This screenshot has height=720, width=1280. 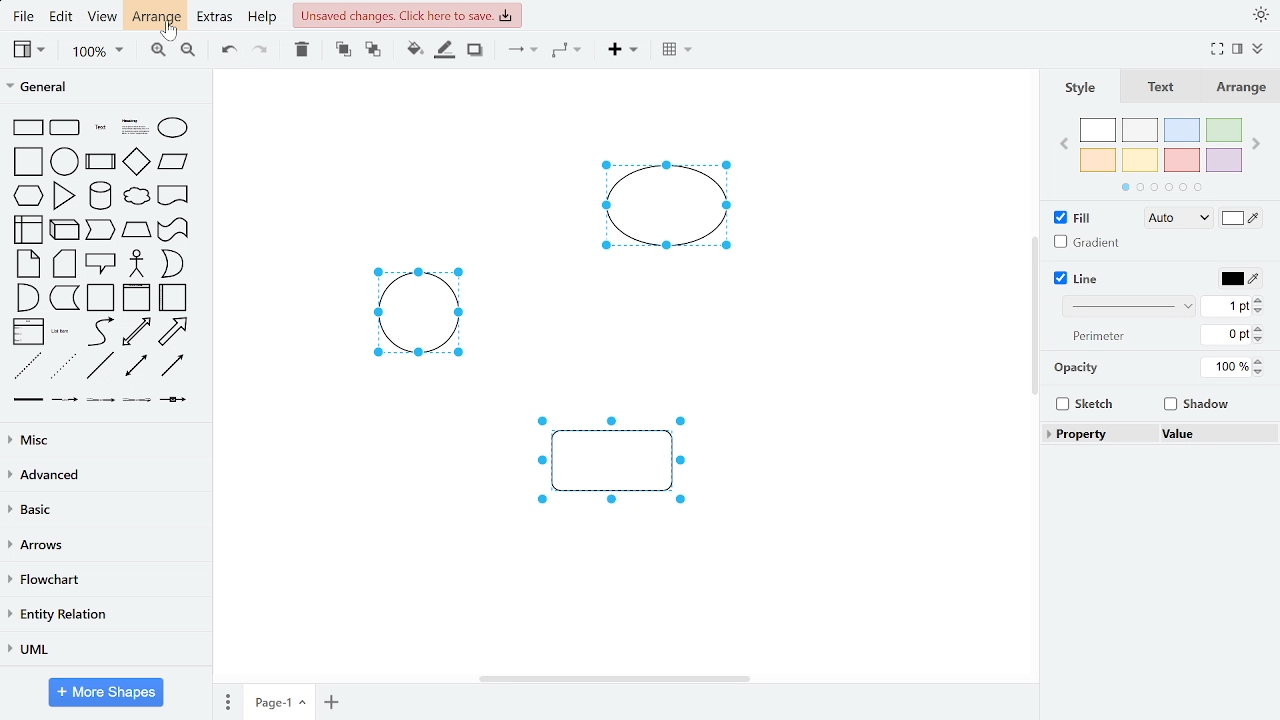 I want to click on actor, so click(x=137, y=264).